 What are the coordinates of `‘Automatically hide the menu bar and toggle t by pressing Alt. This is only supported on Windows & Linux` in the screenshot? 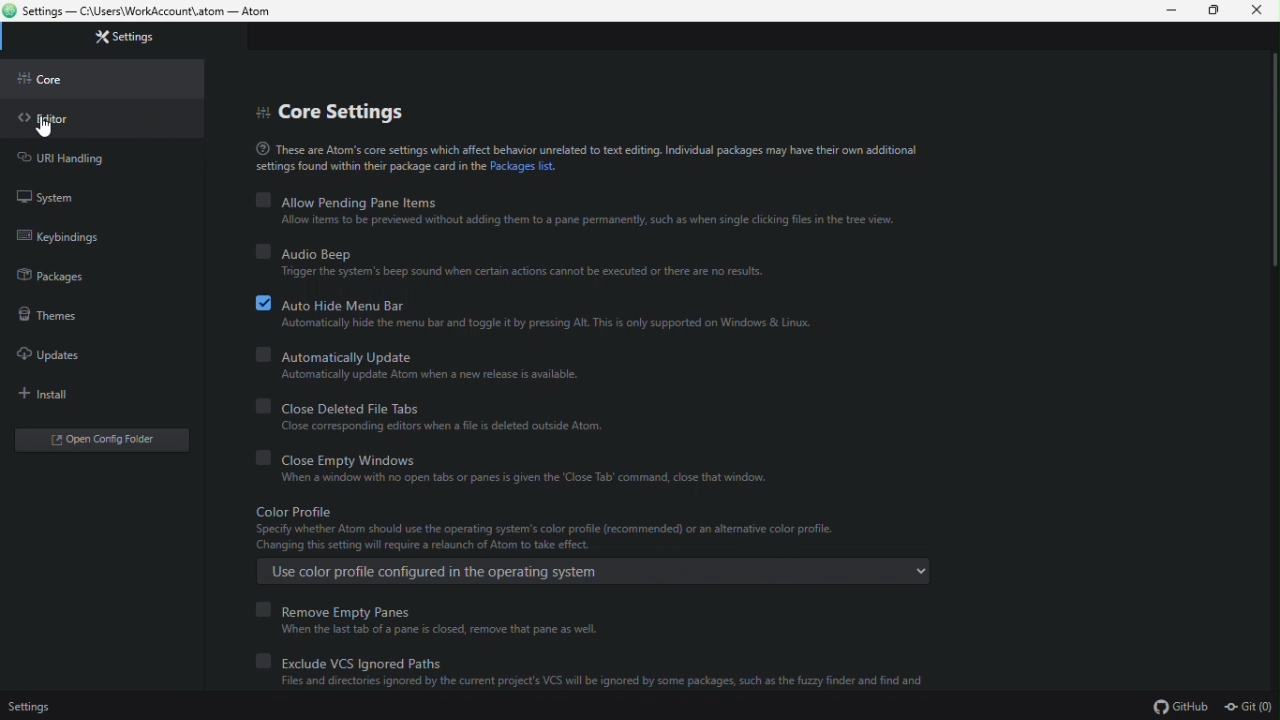 It's located at (546, 323).